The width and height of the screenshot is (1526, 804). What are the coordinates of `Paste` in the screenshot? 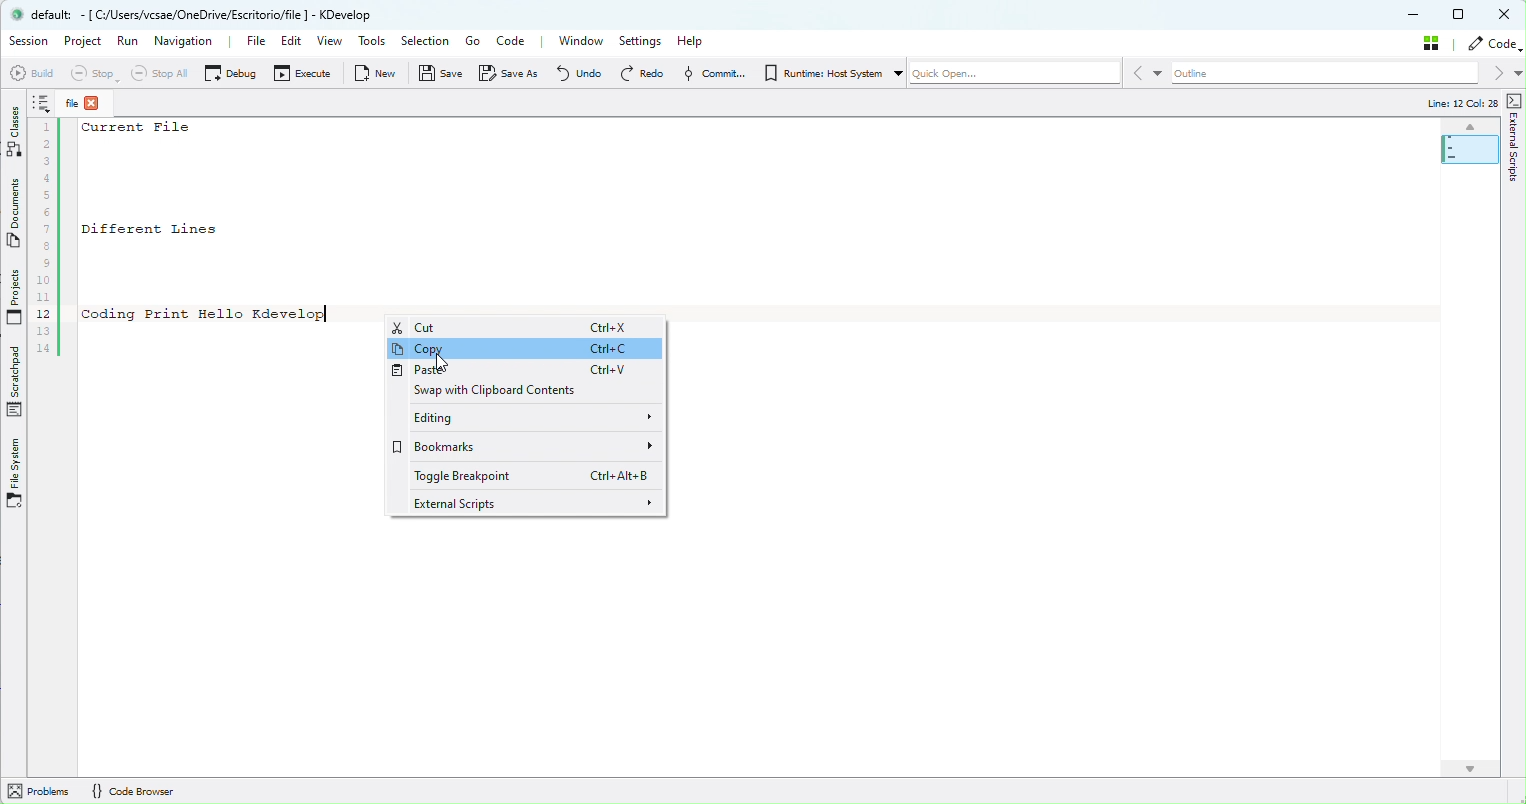 It's located at (520, 373).